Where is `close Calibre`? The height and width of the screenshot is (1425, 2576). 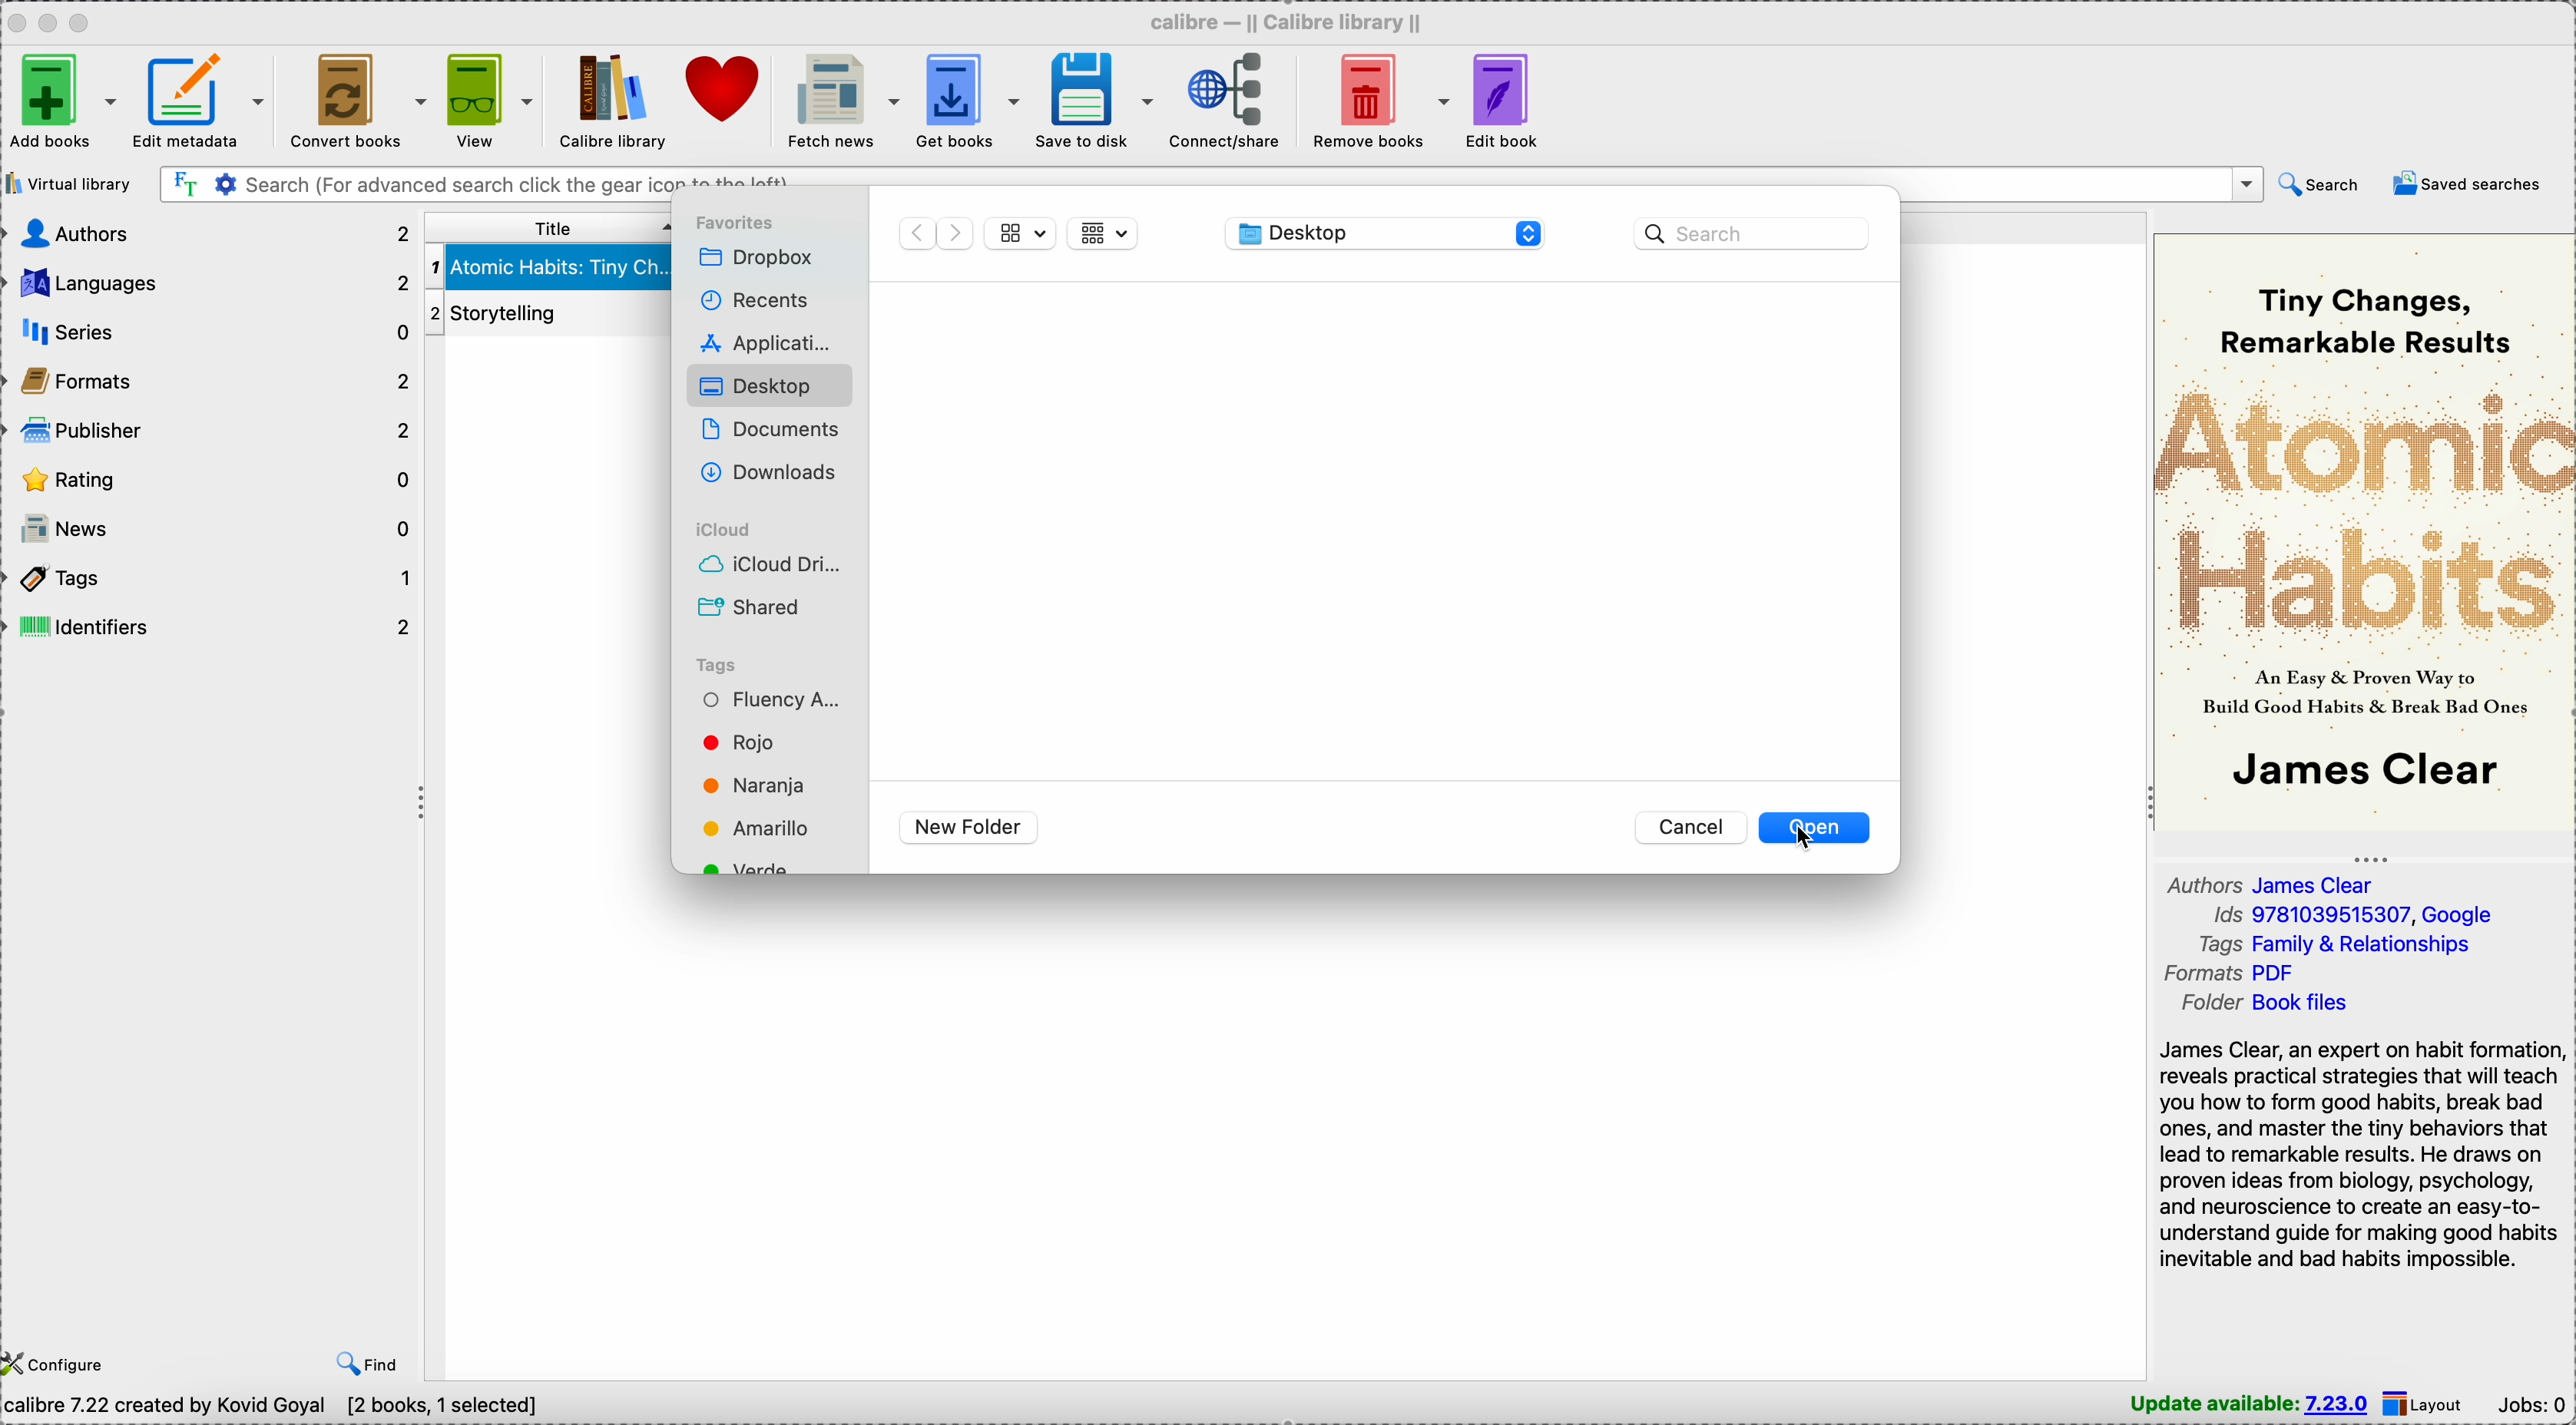 close Calibre is located at coordinates (16, 21).